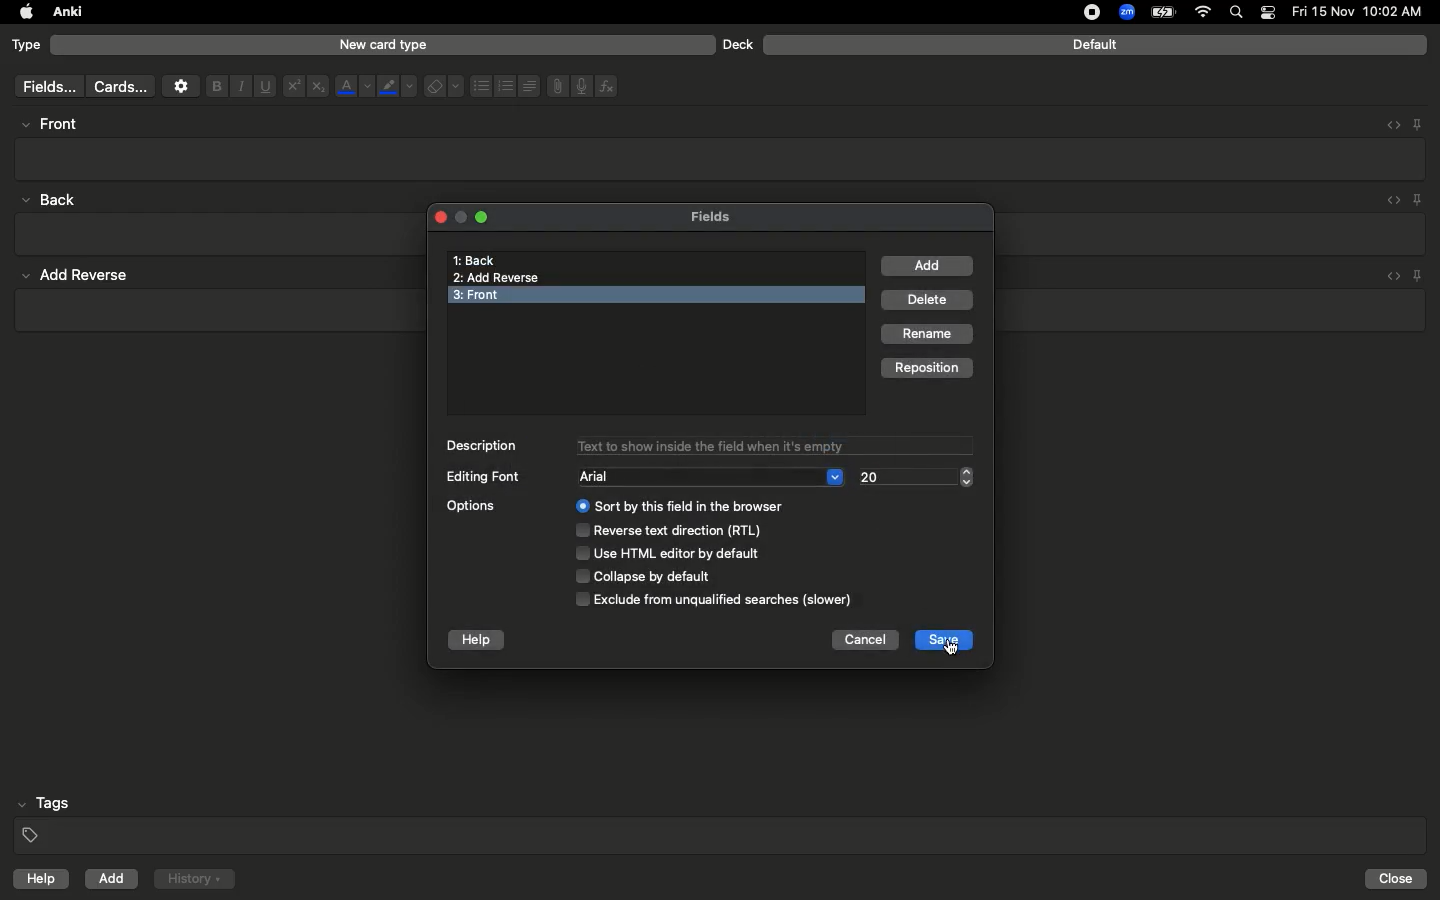 The width and height of the screenshot is (1440, 900). I want to click on pin, so click(1424, 275).